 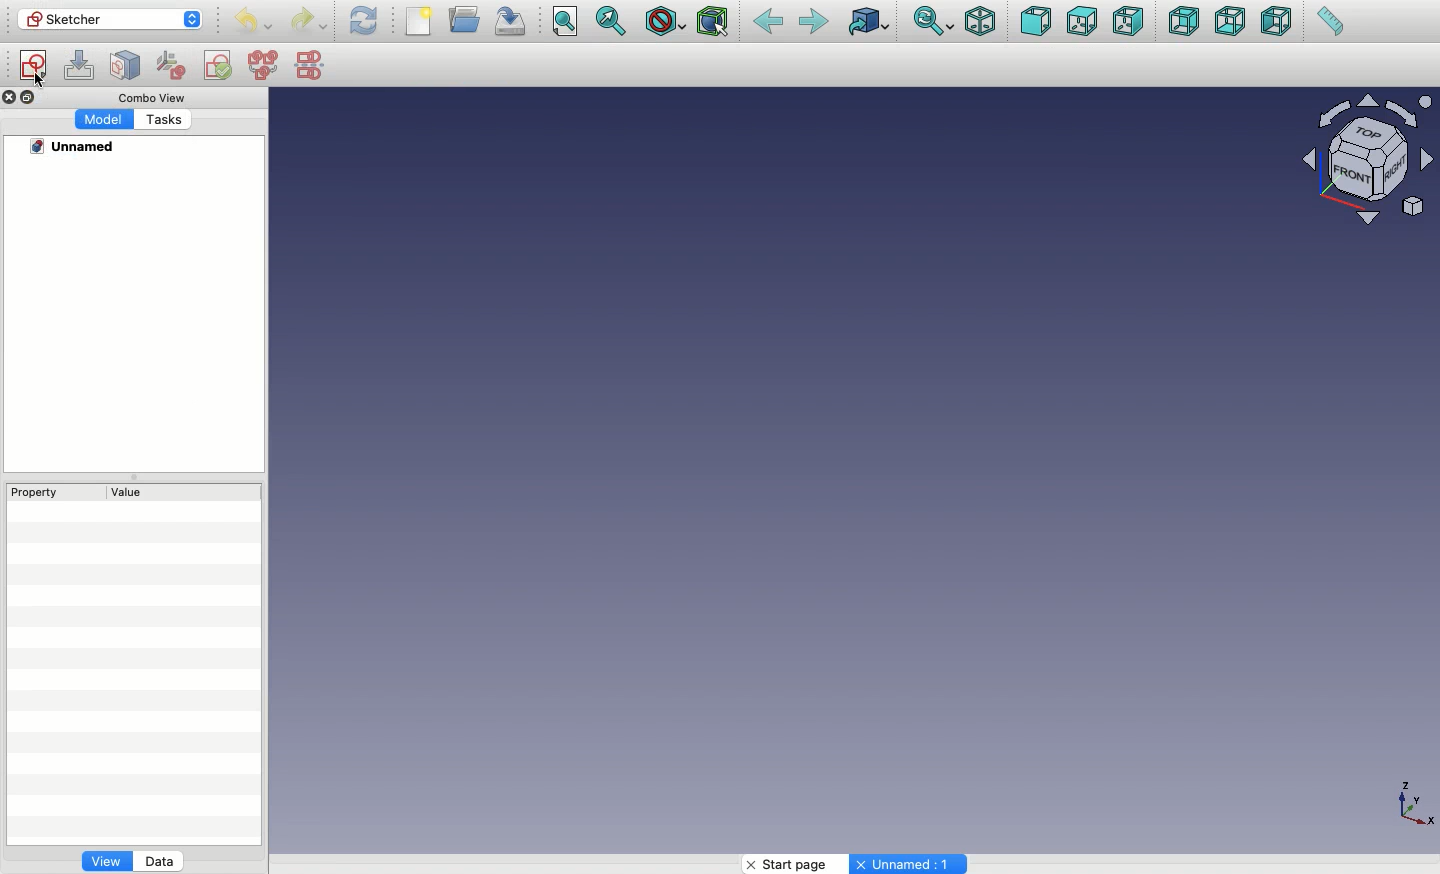 What do you see at coordinates (310, 21) in the screenshot?
I see `Redo` at bounding box center [310, 21].